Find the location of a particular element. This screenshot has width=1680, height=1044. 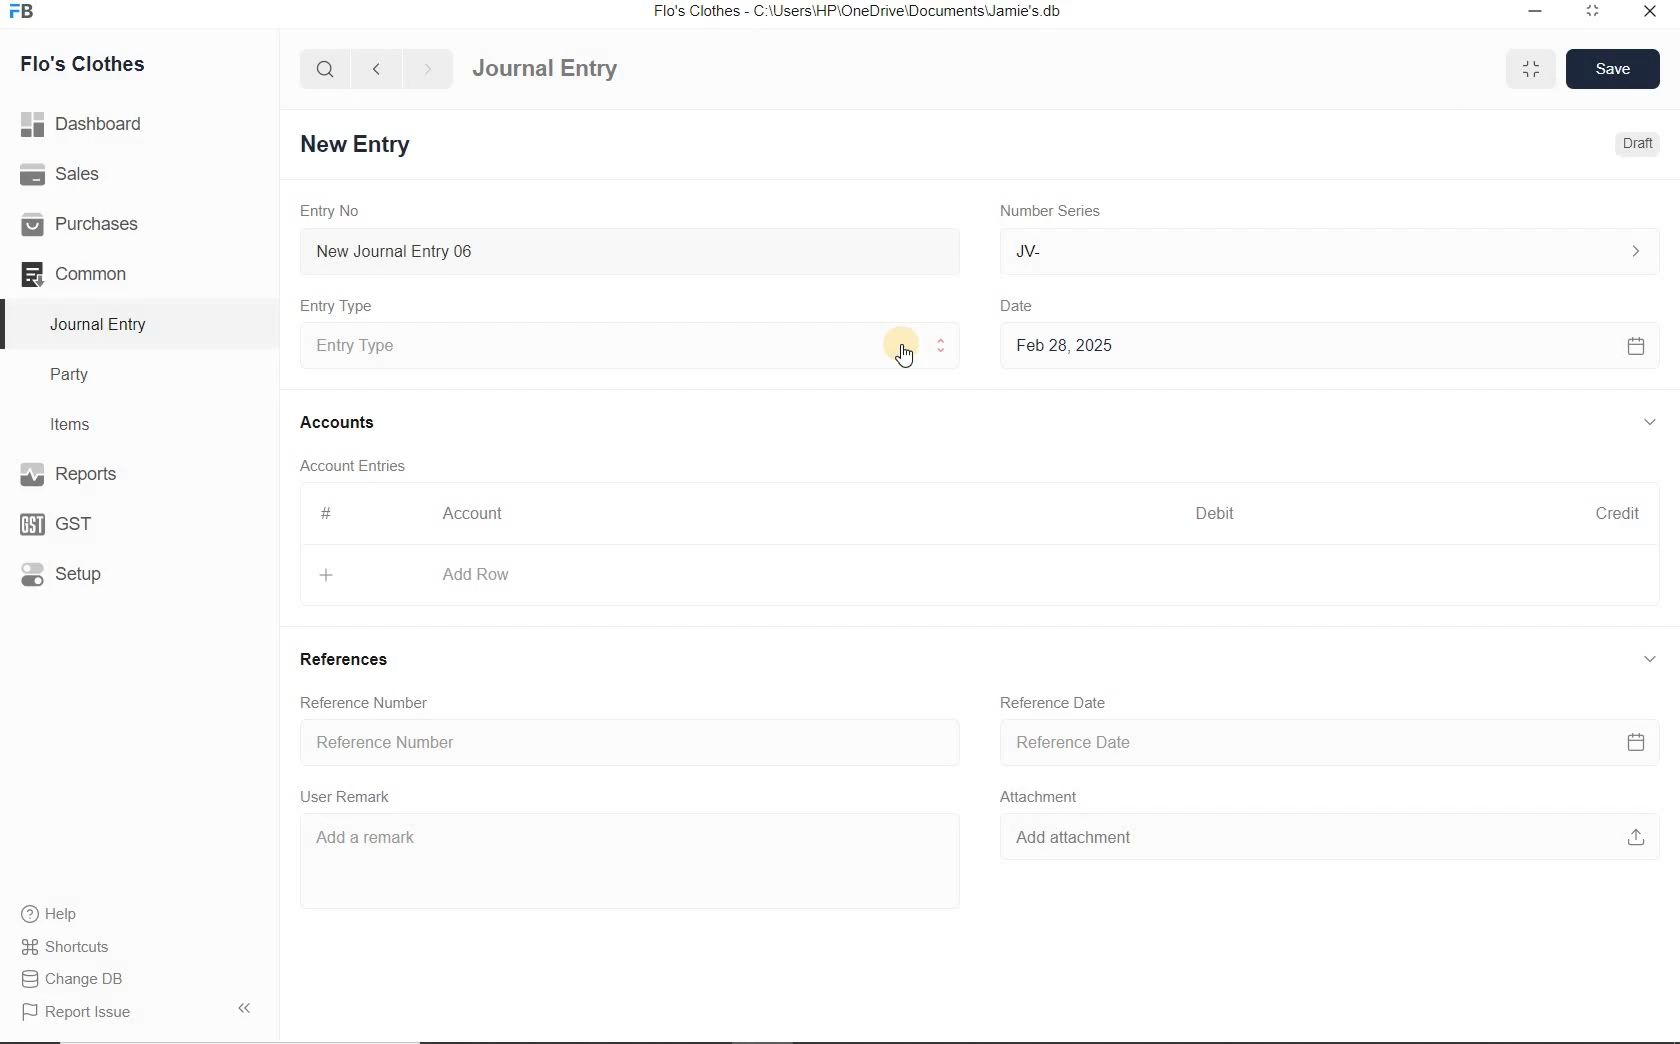

Date is located at coordinates (1031, 303).